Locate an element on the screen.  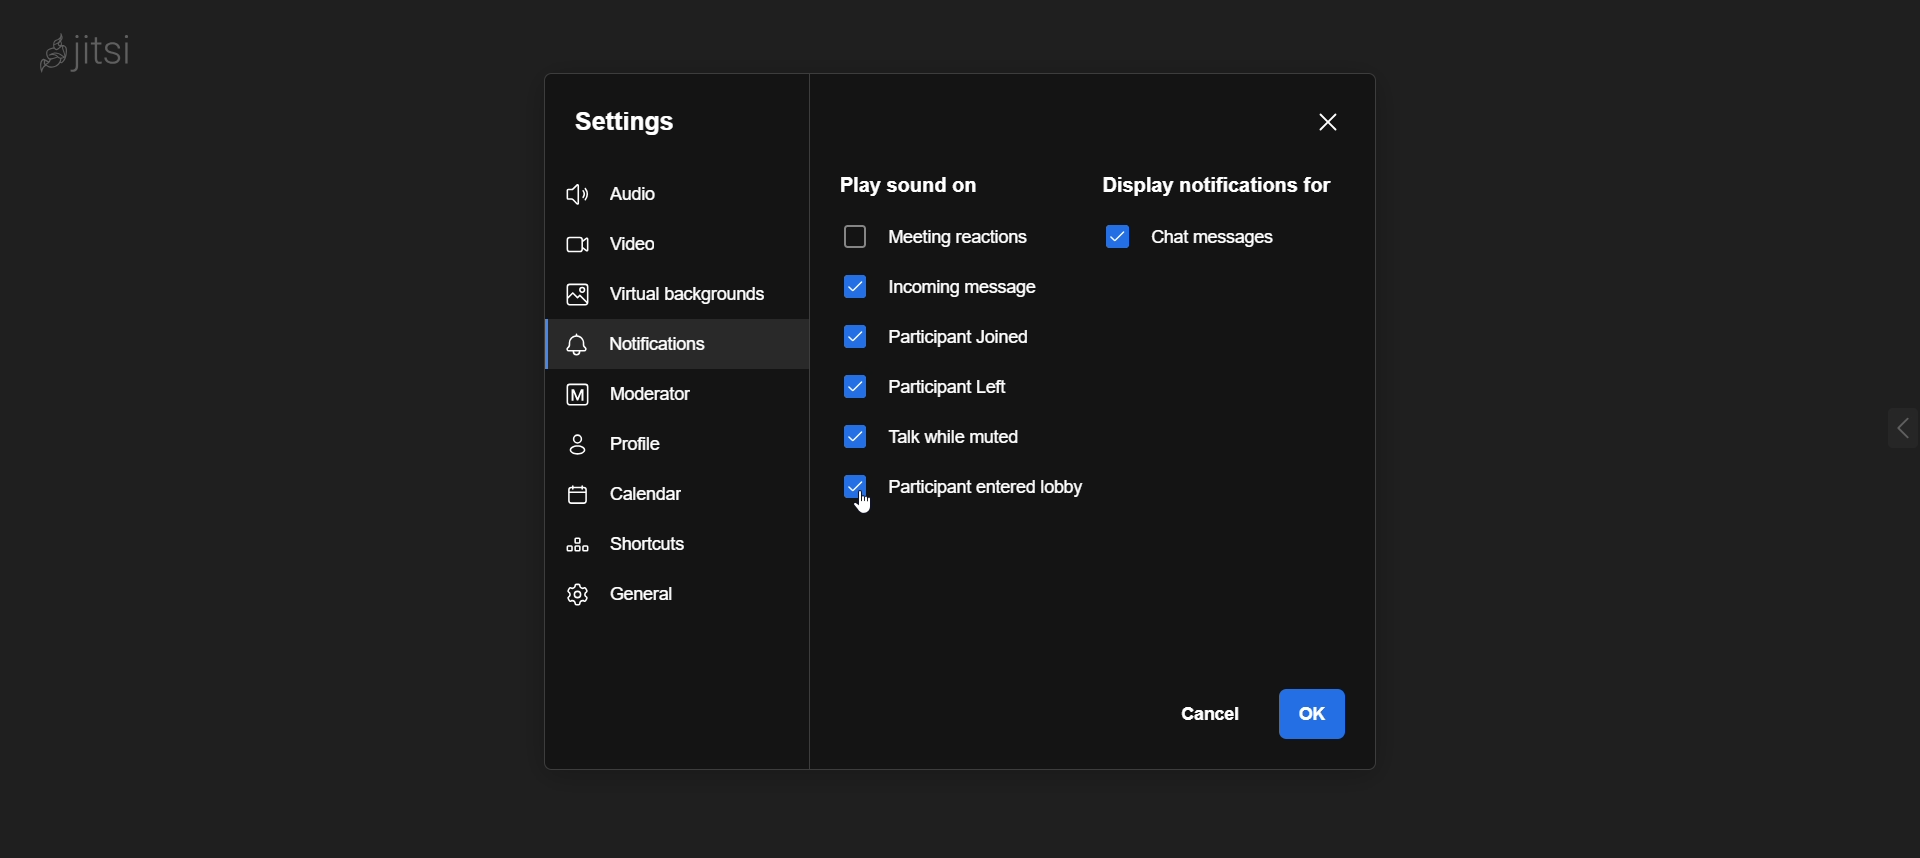
cursor is located at coordinates (877, 512).